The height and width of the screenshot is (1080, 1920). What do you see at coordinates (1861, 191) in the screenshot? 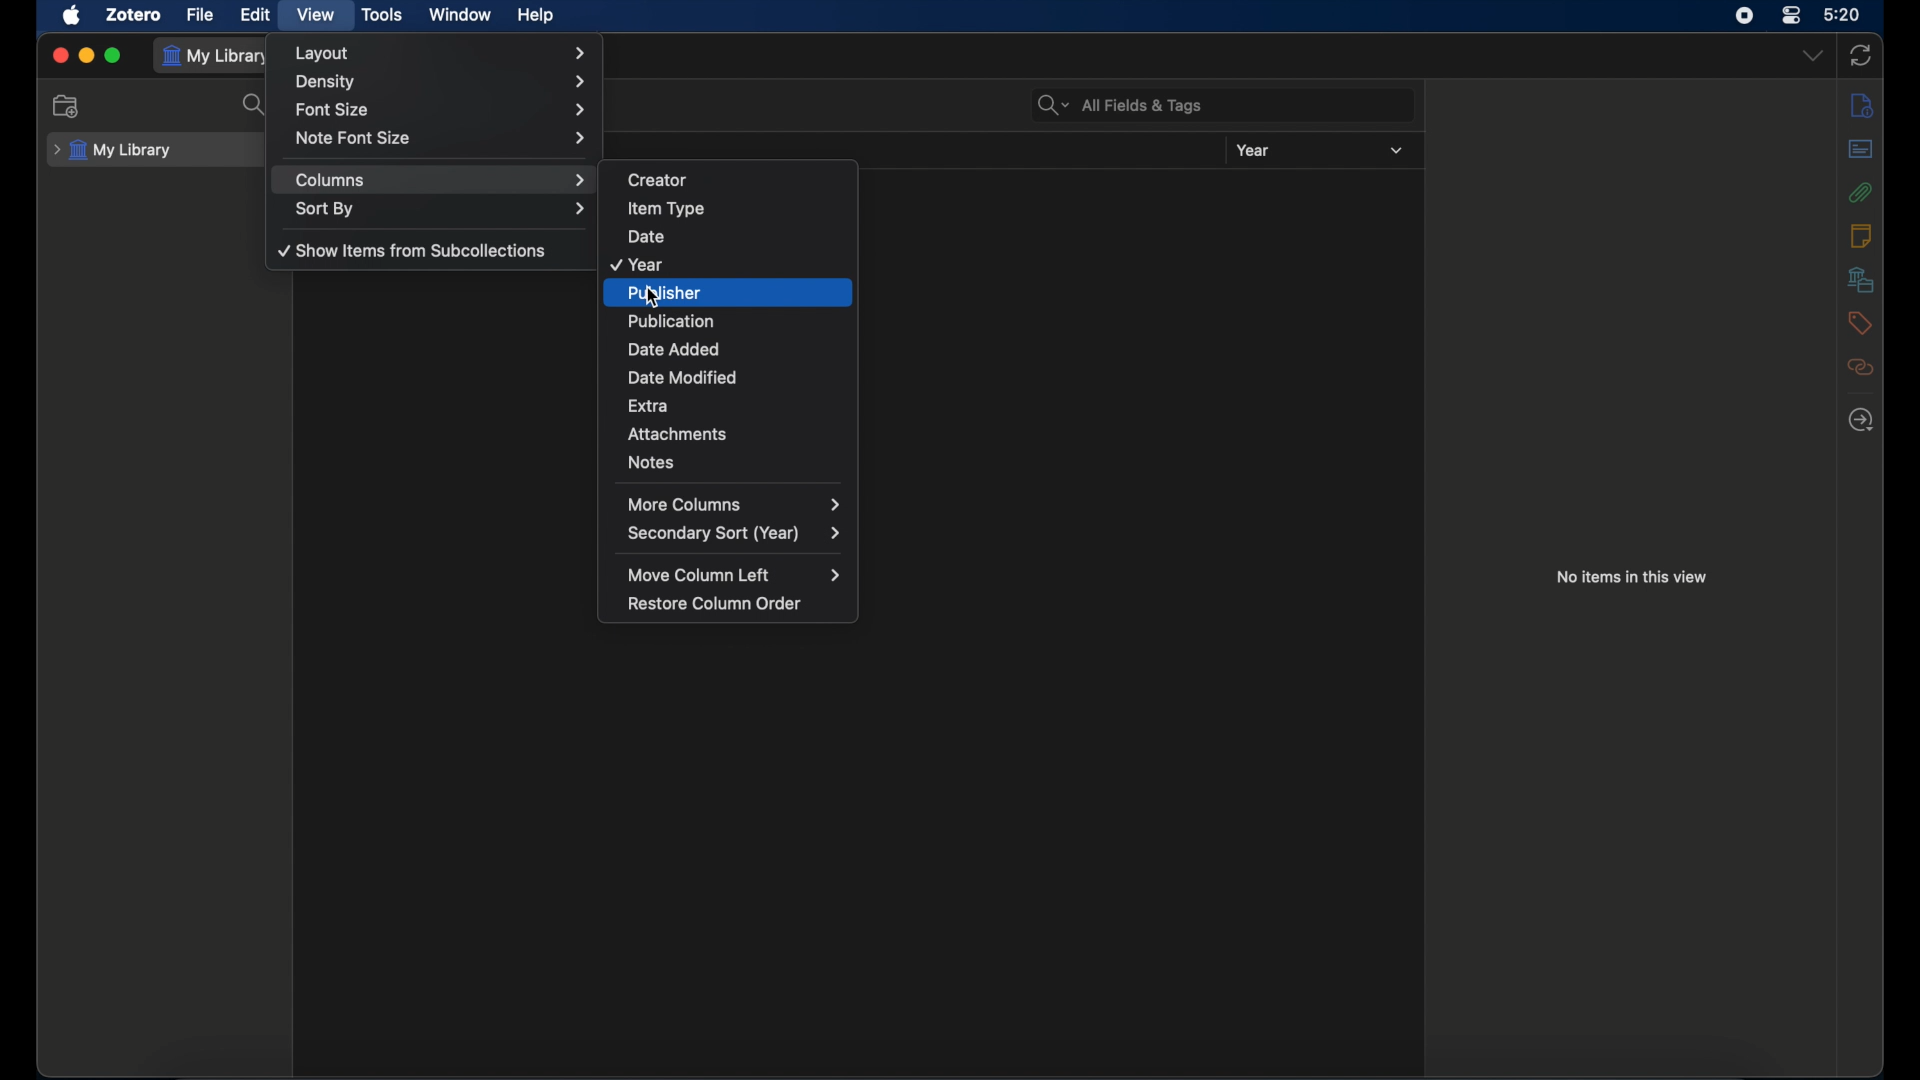
I see `attachments` at bounding box center [1861, 191].